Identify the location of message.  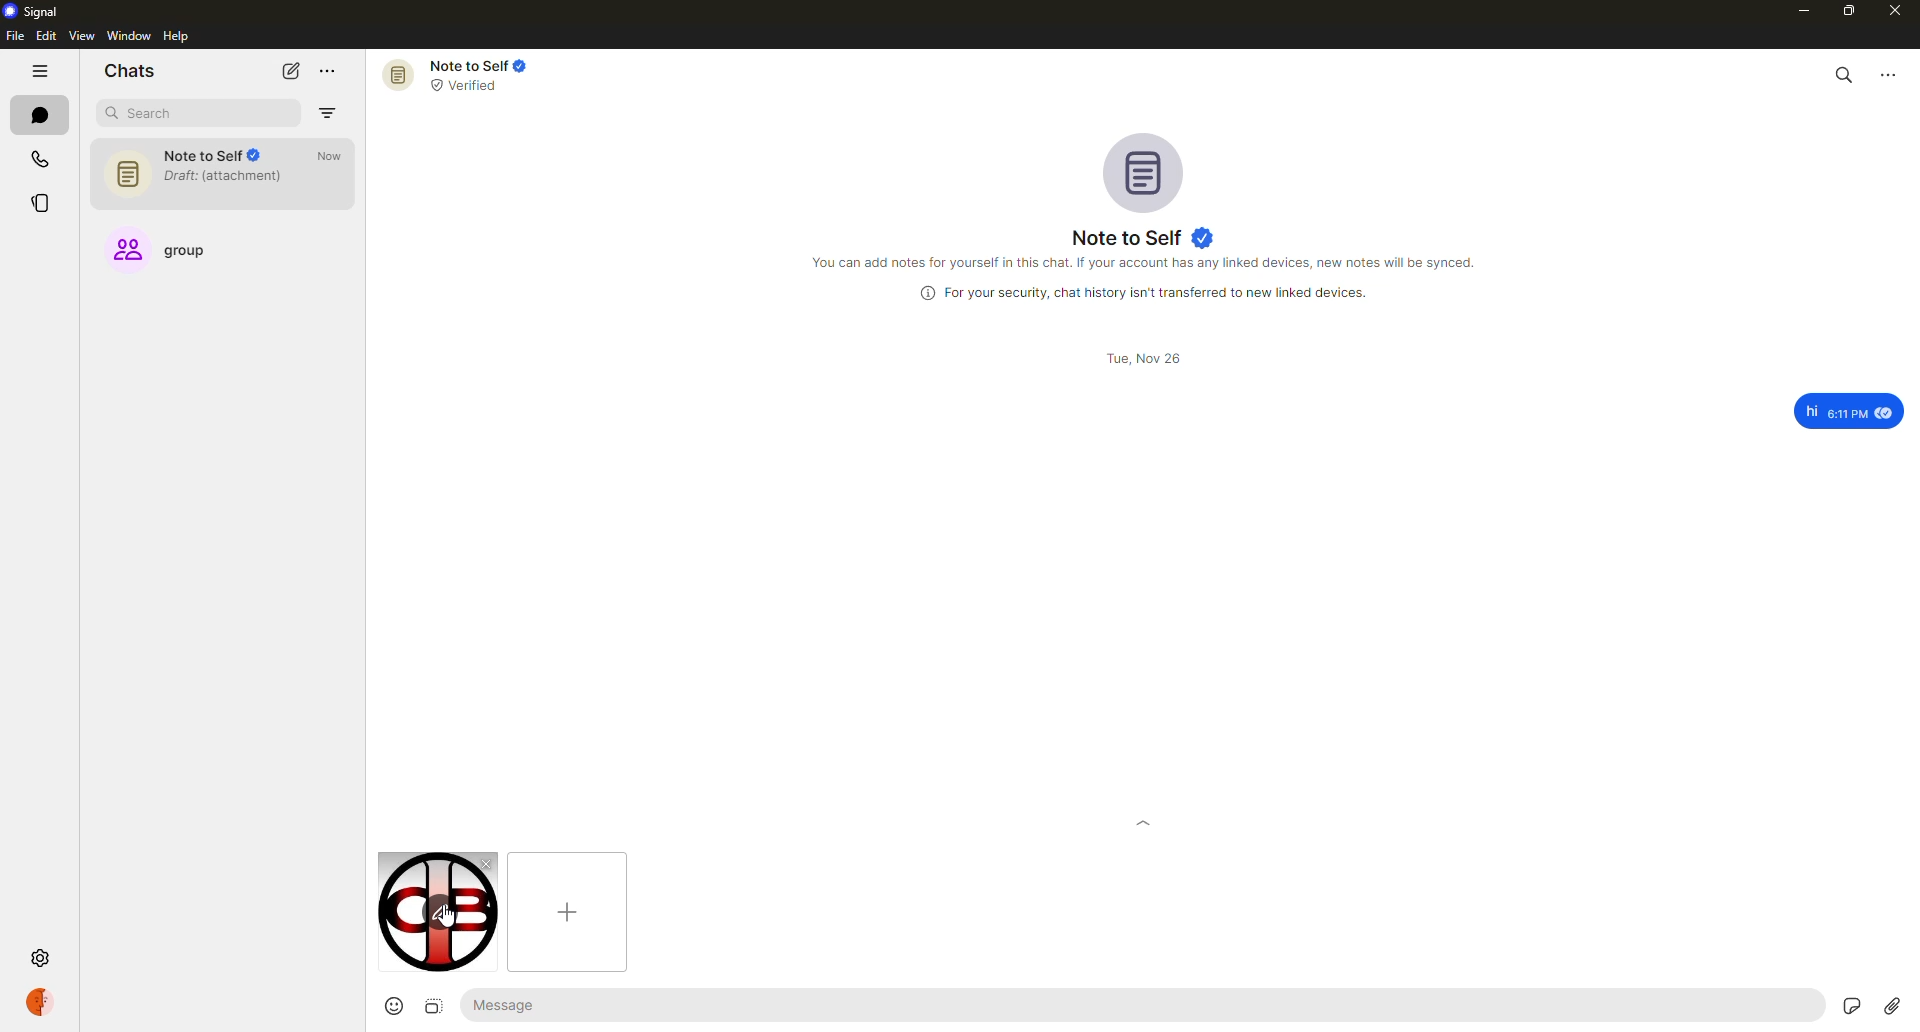
(614, 1003).